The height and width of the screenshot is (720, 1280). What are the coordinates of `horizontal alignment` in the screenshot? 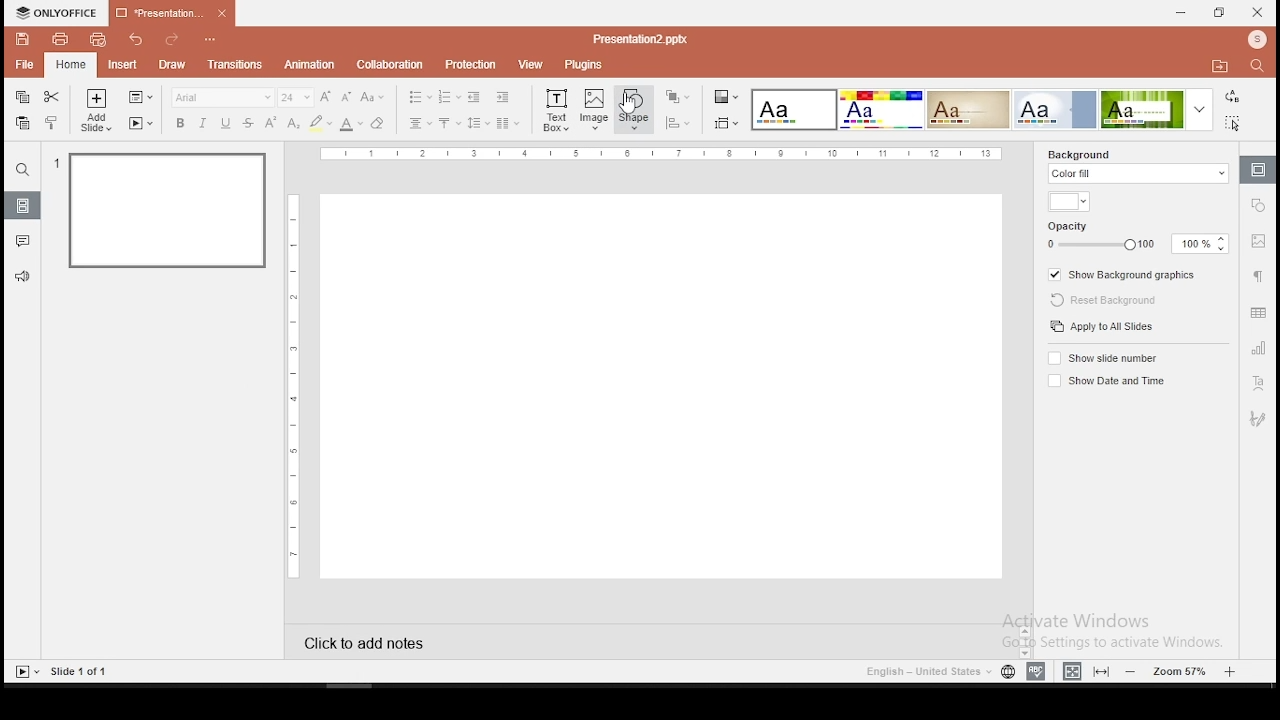 It's located at (420, 124).